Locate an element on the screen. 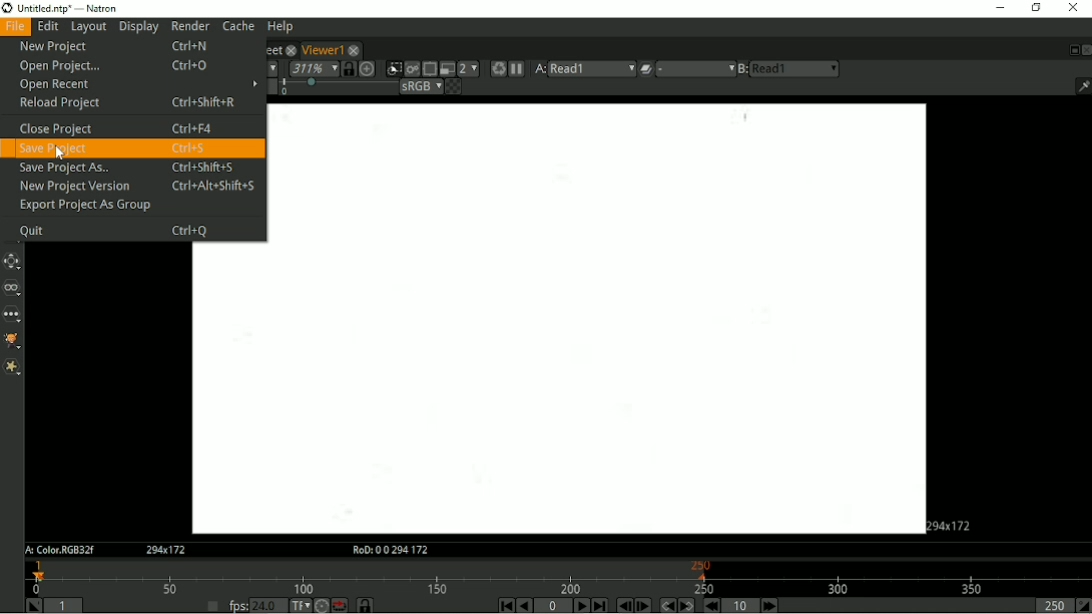  Layout is located at coordinates (87, 27).